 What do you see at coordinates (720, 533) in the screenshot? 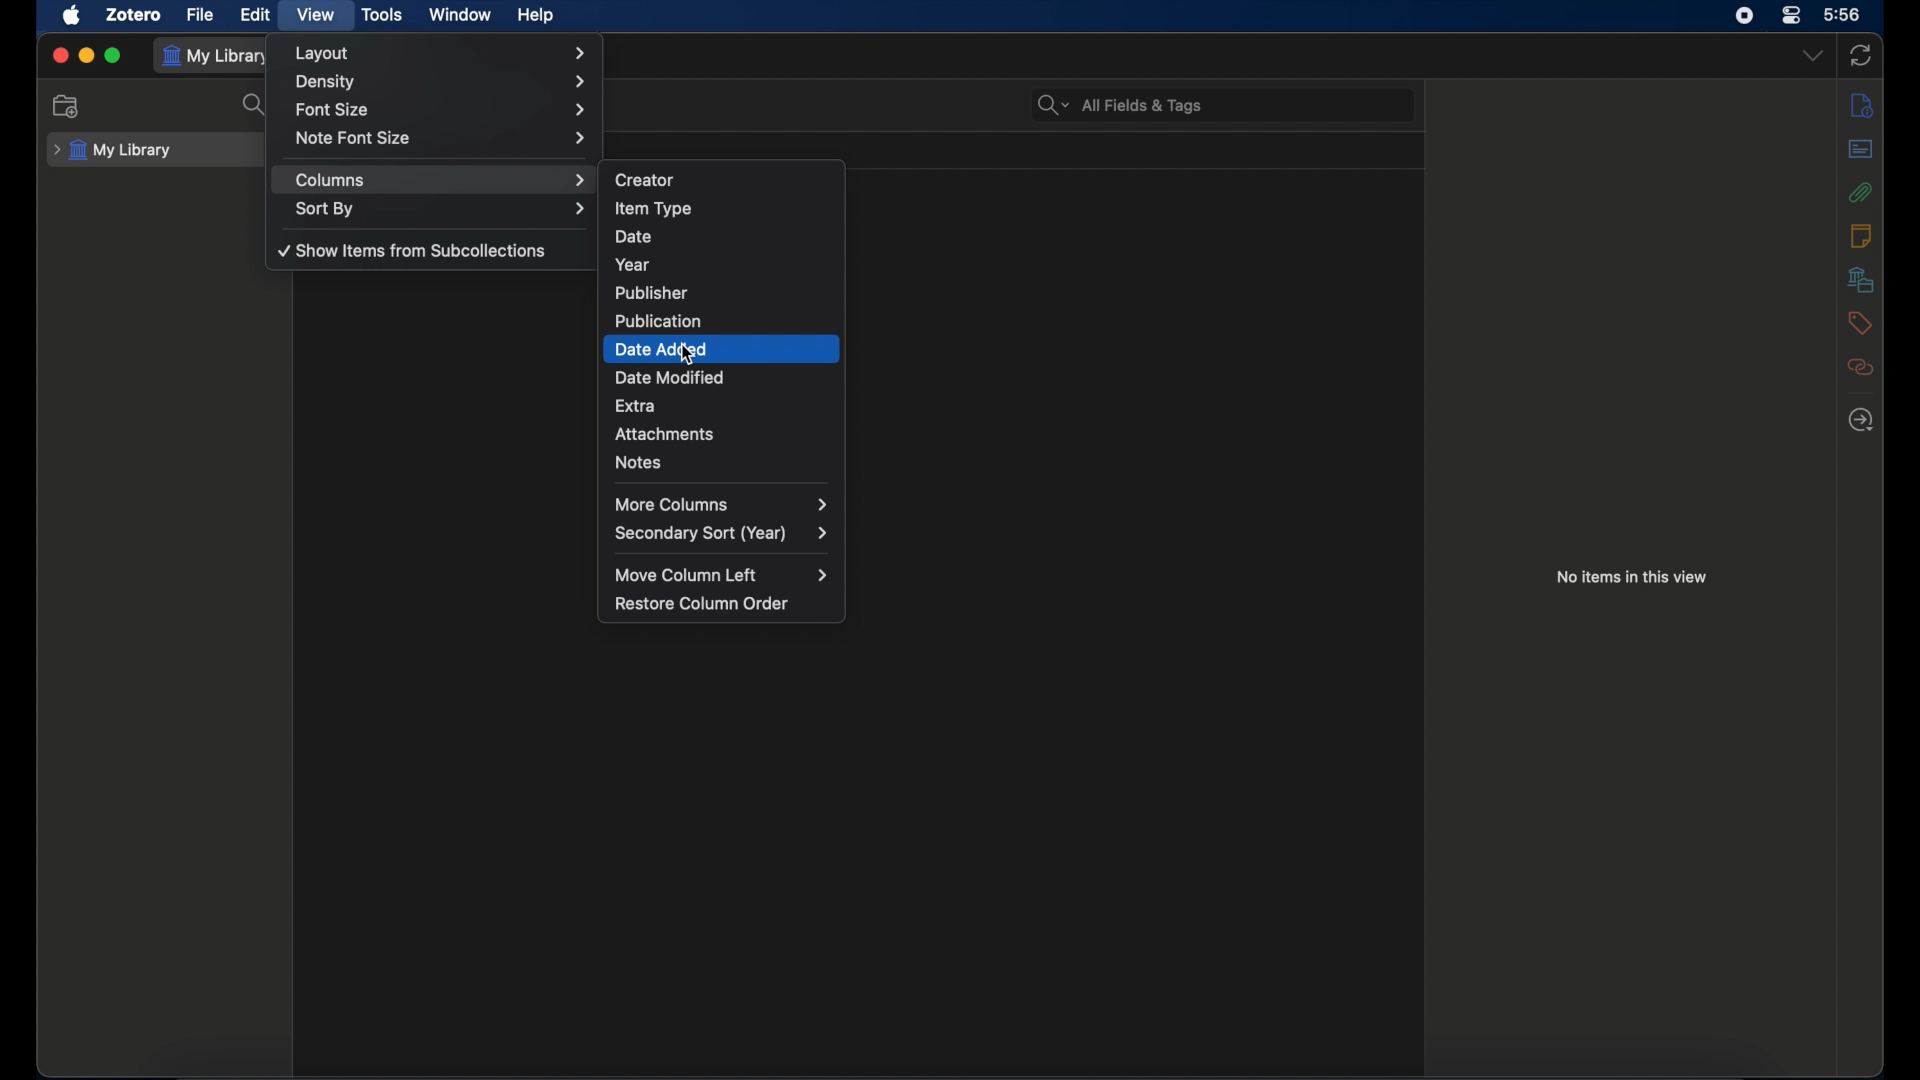
I see `secondary sort` at bounding box center [720, 533].